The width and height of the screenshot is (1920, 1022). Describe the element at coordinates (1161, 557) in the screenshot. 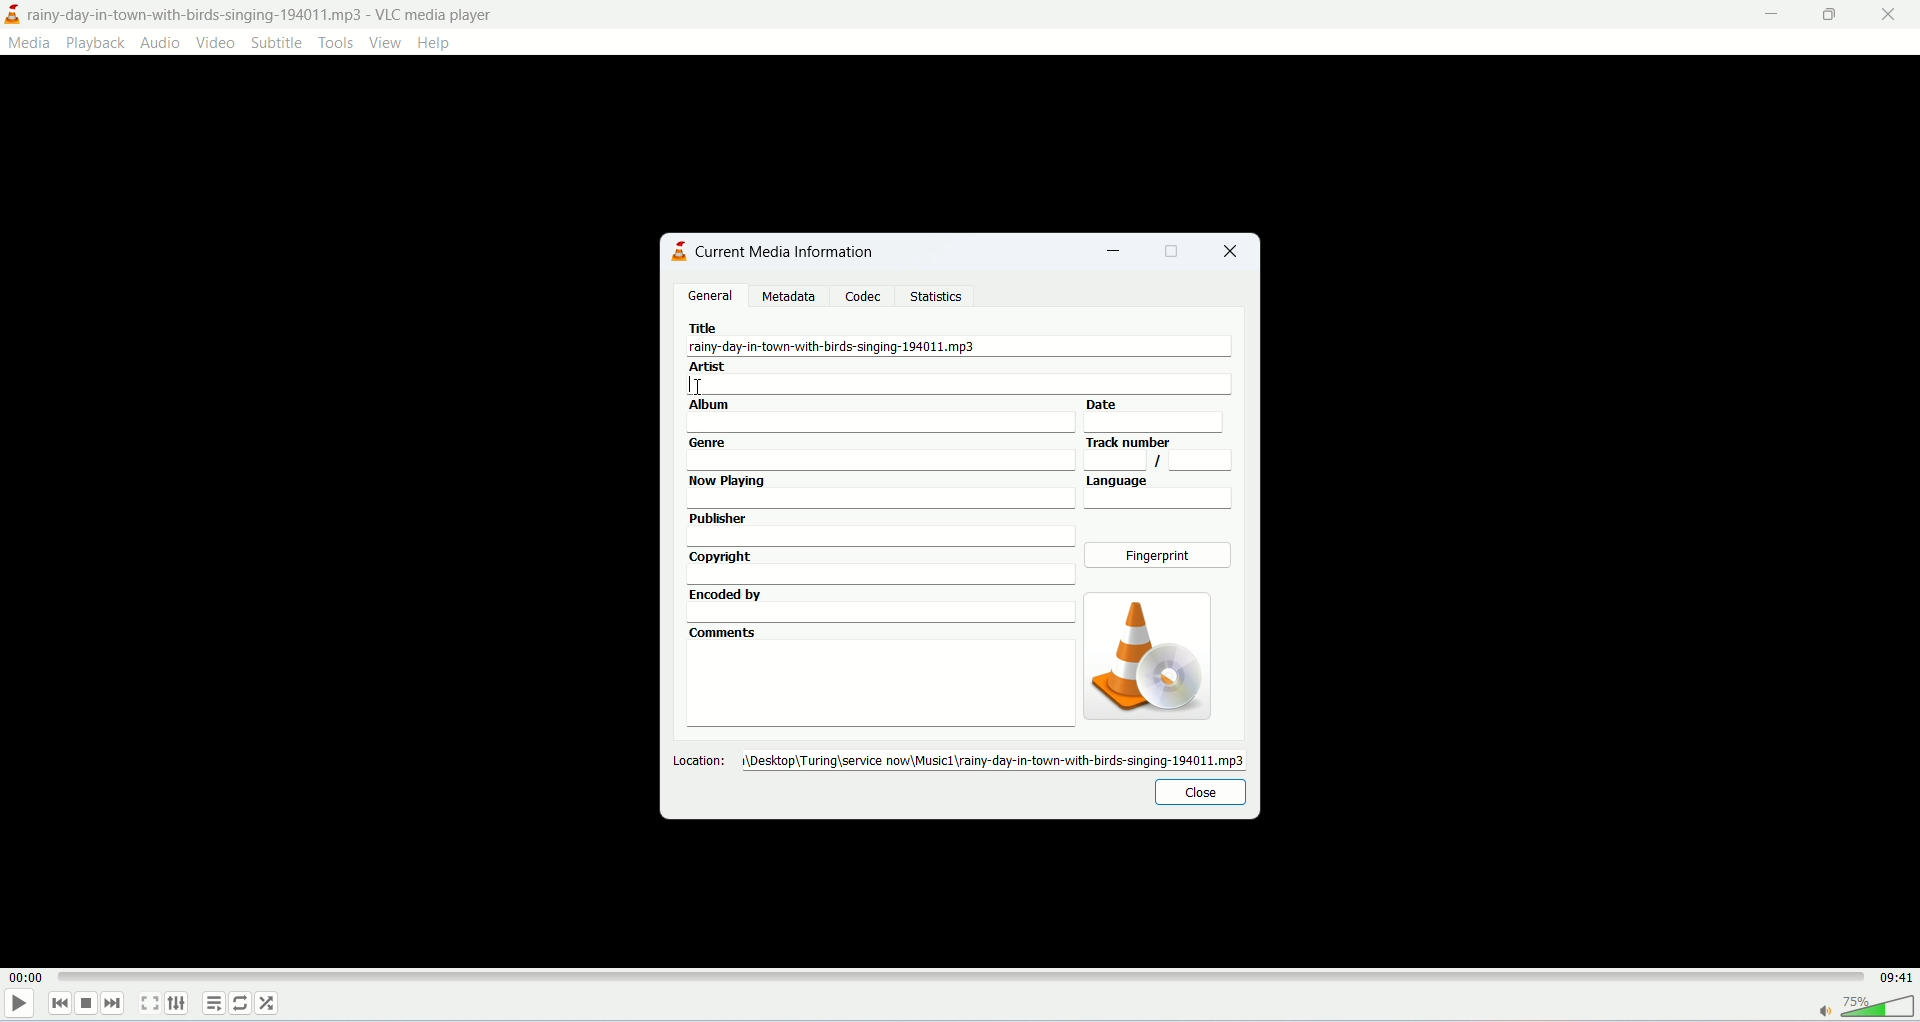

I see `fingerprint` at that location.